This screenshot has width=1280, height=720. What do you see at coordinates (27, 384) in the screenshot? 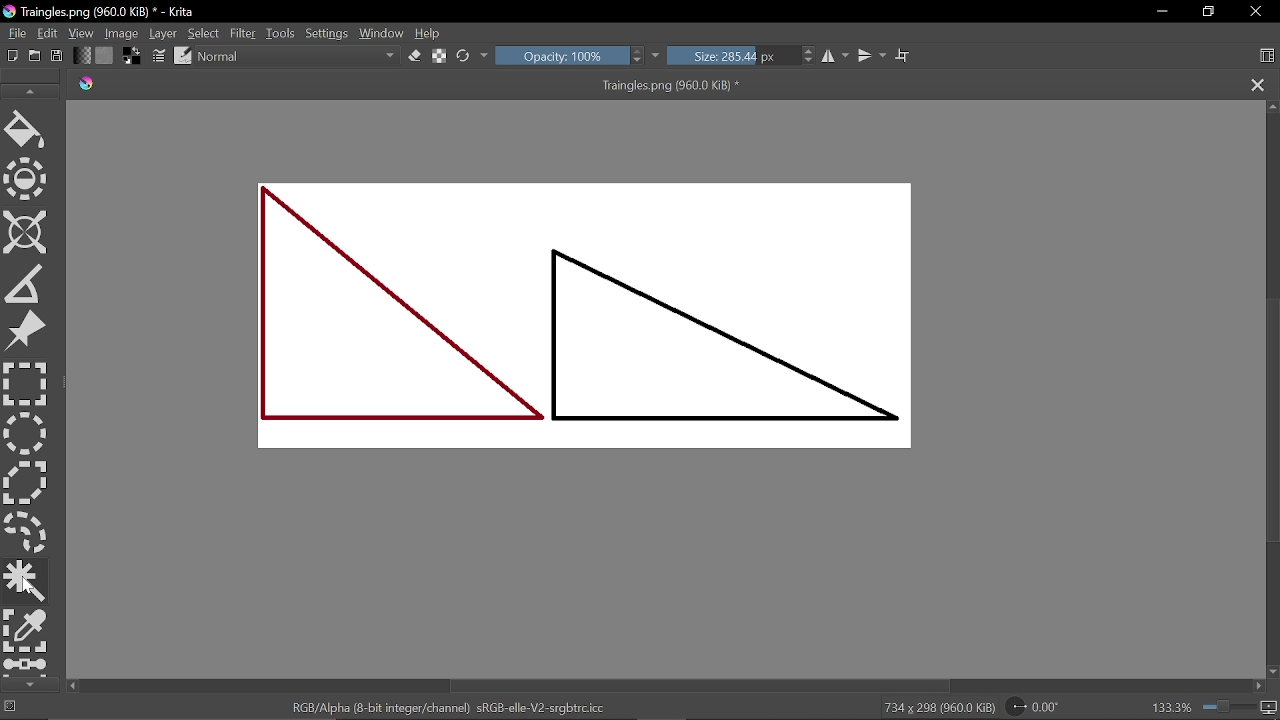
I see `Rectangular select tool` at bounding box center [27, 384].